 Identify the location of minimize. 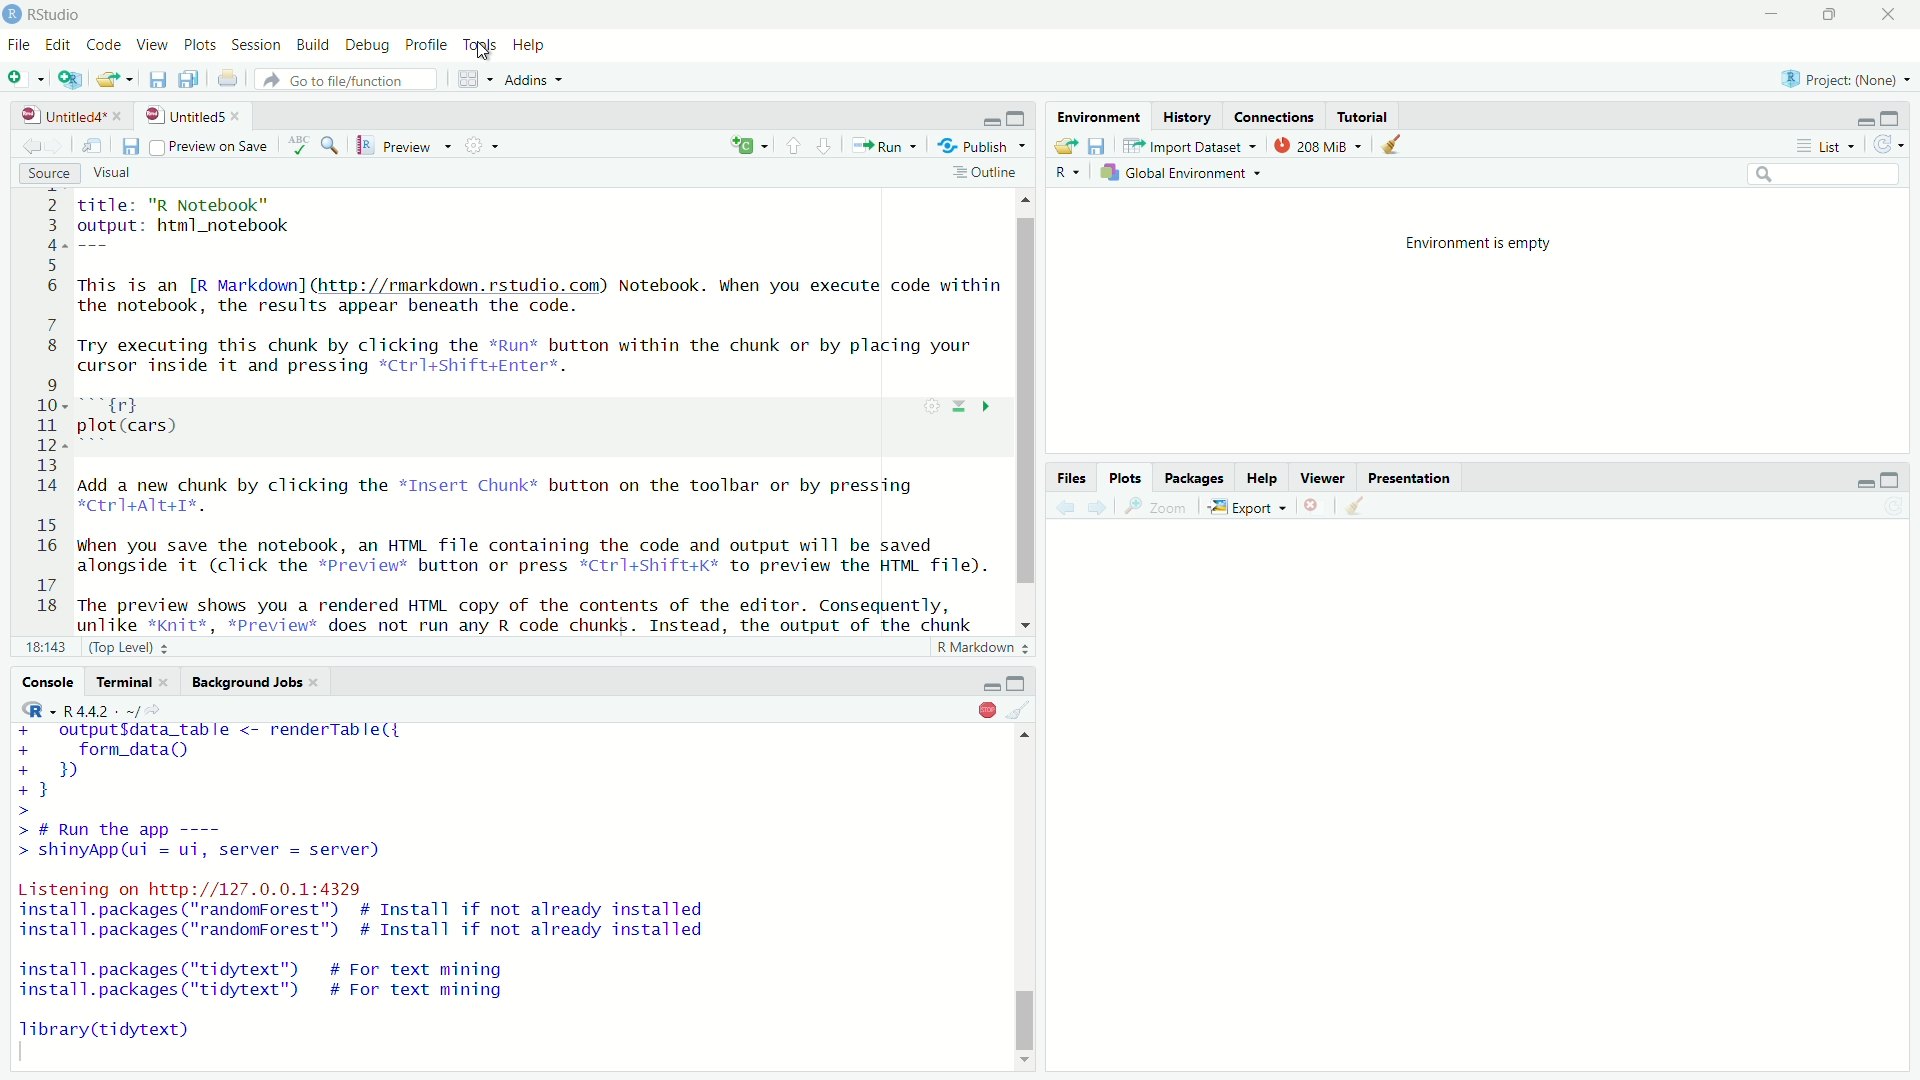
(989, 686).